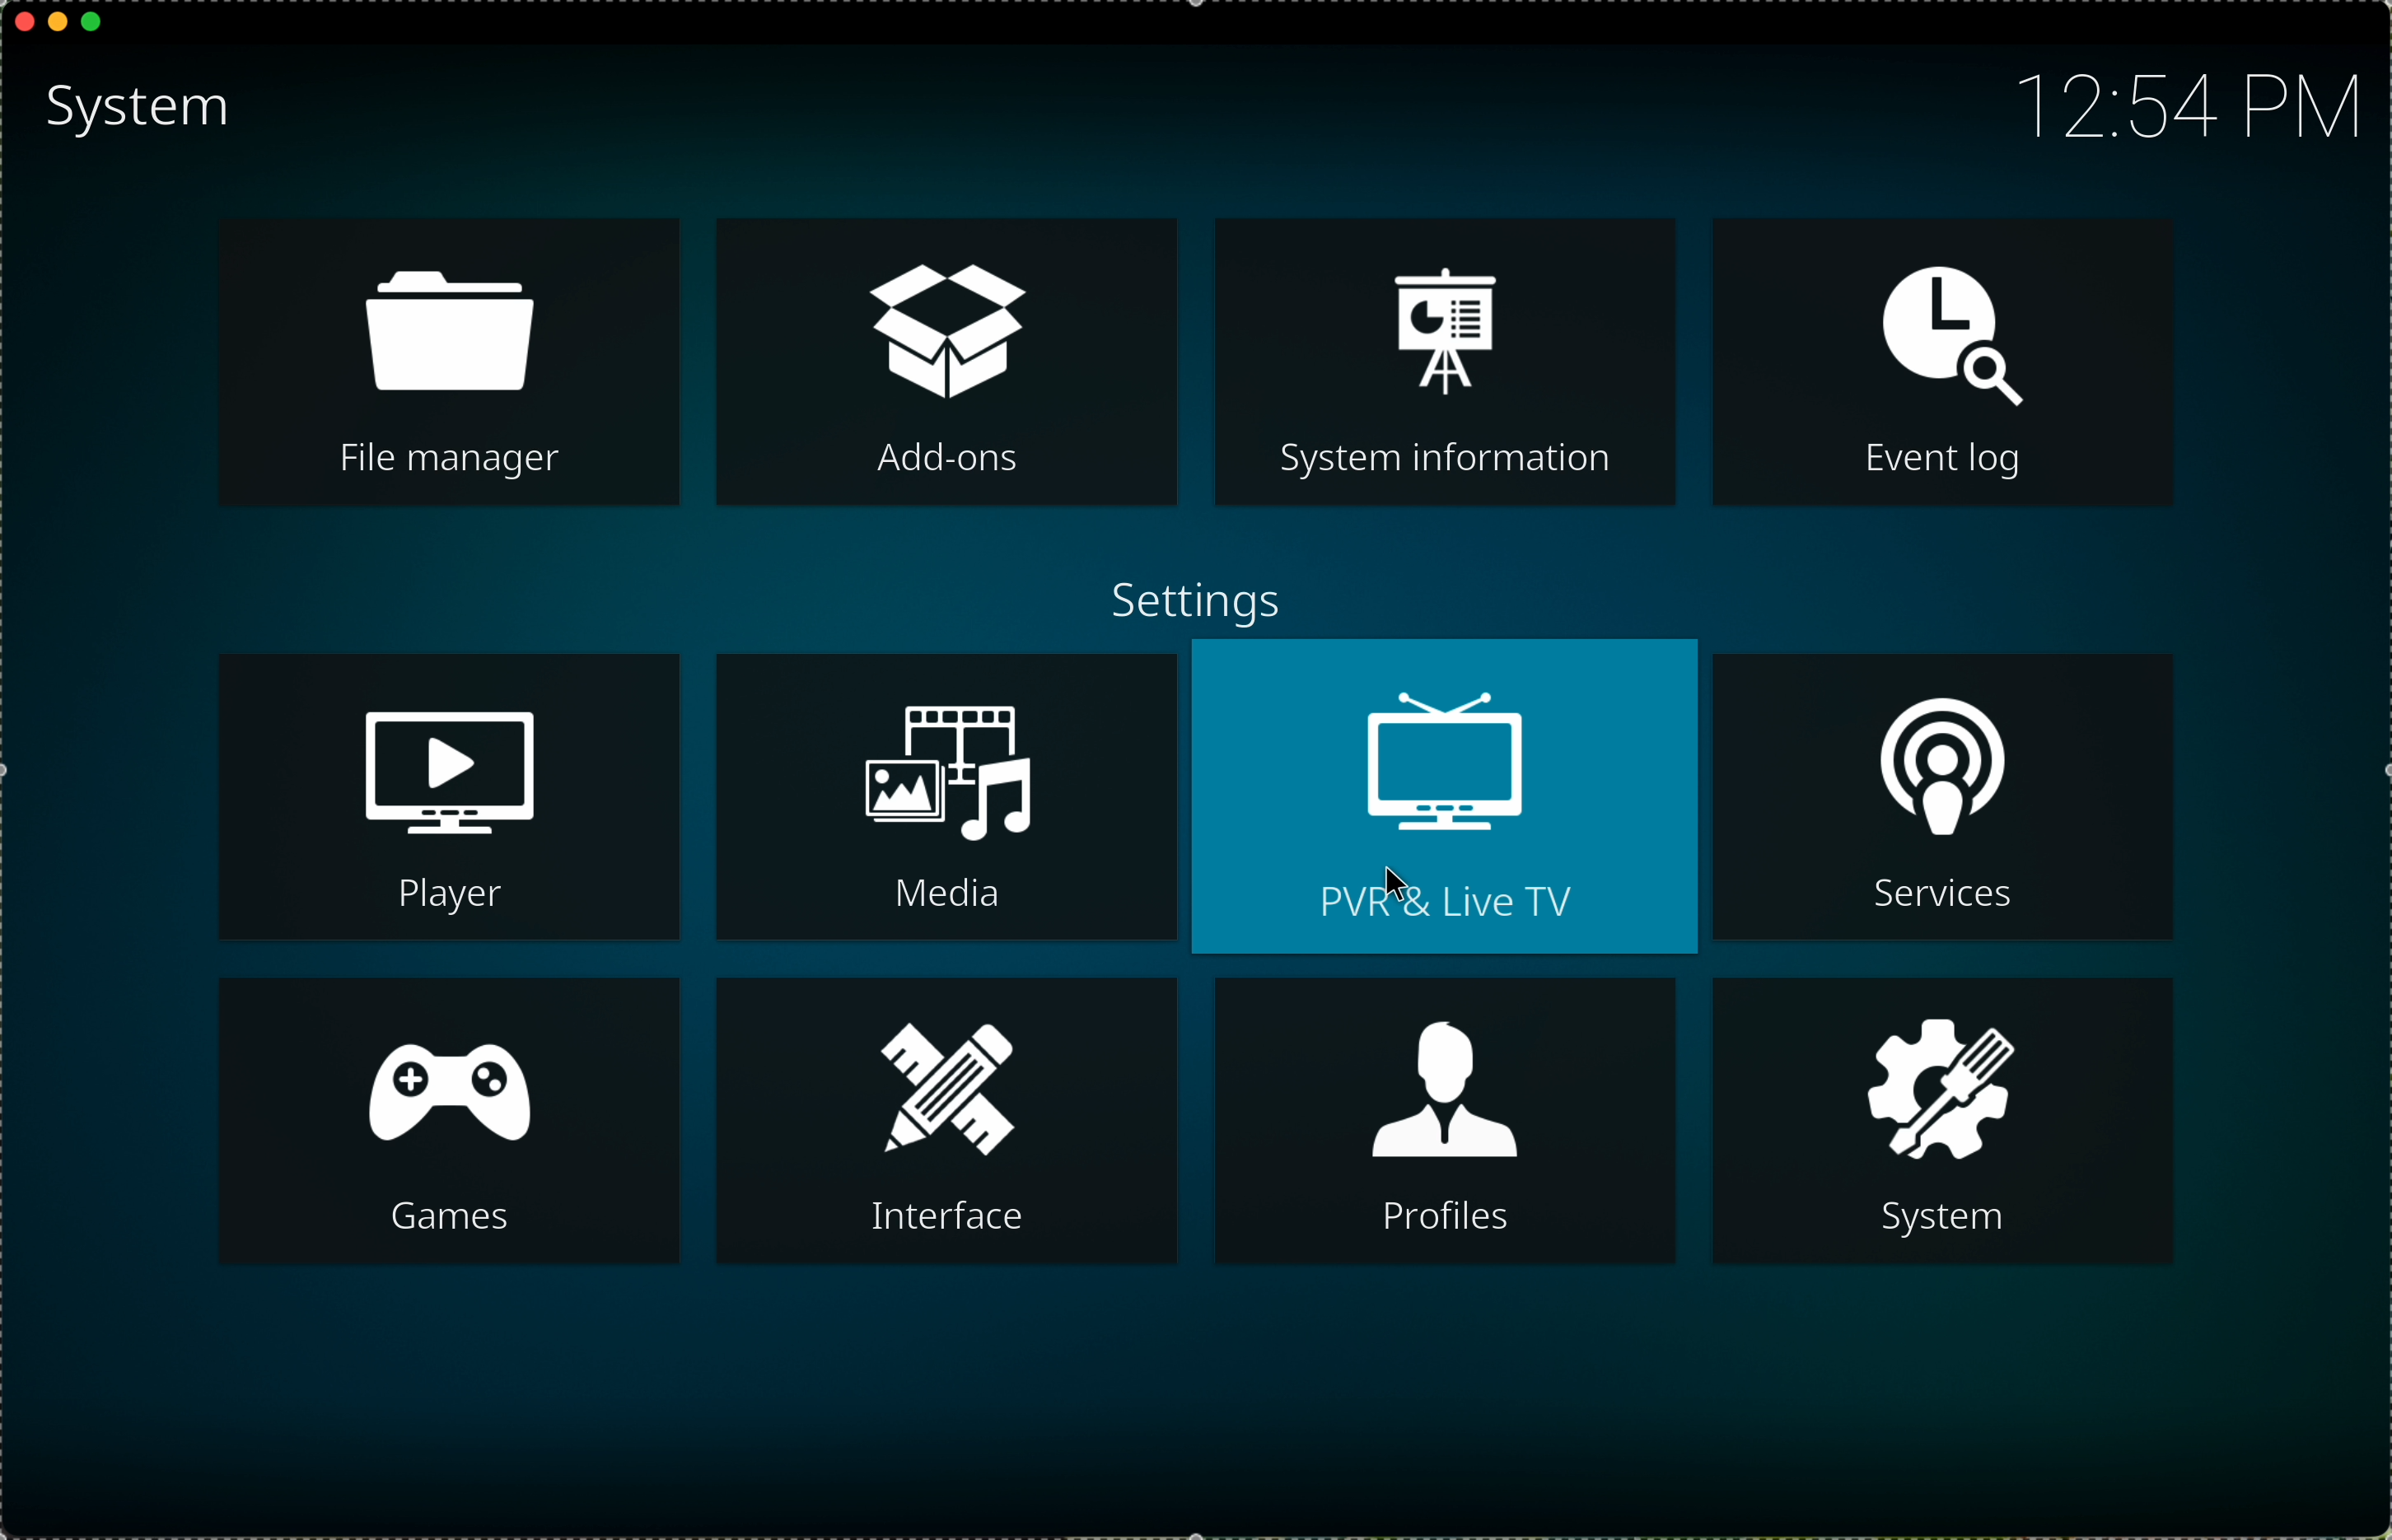 The height and width of the screenshot is (1540, 2392). I want to click on system, so click(137, 107).